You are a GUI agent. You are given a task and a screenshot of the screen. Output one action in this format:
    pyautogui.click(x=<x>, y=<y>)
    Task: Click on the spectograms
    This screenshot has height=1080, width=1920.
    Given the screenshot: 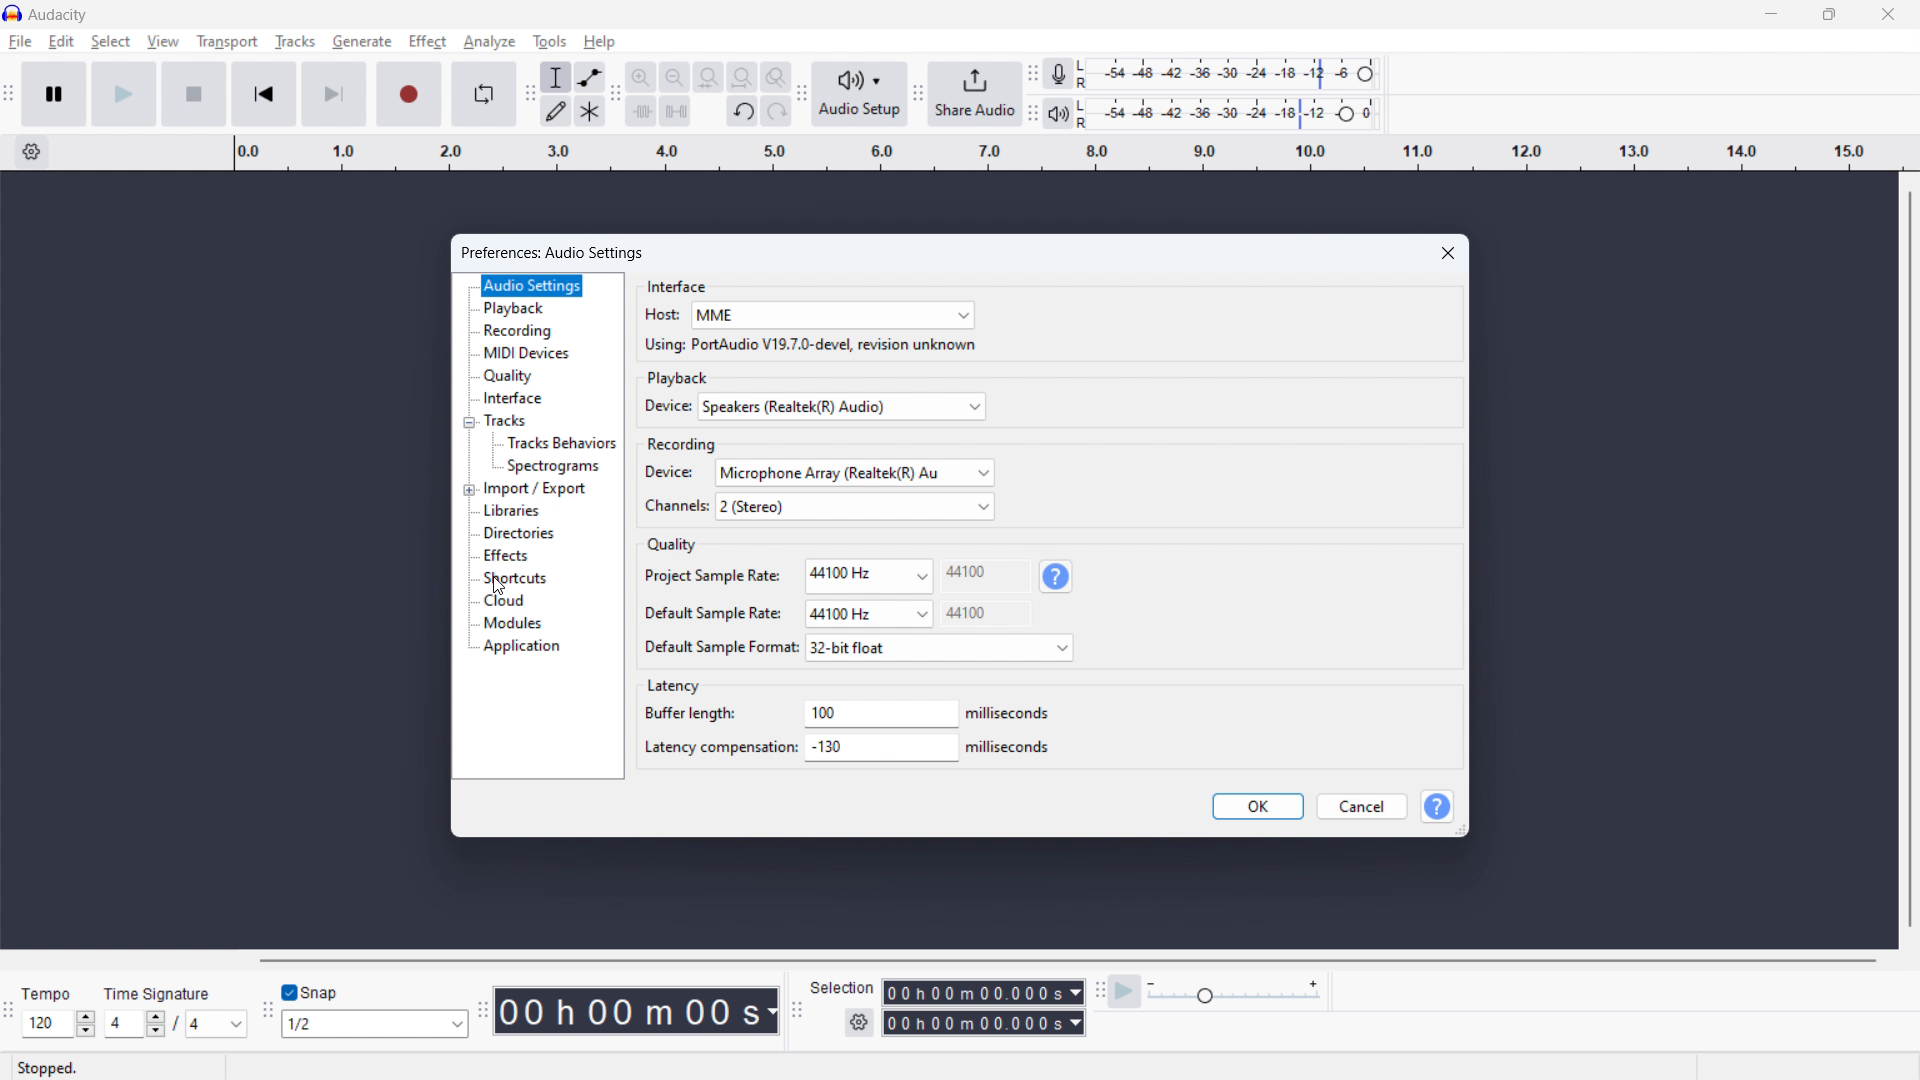 What is the action you would take?
    pyautogui.click(x=555, y=466)
    